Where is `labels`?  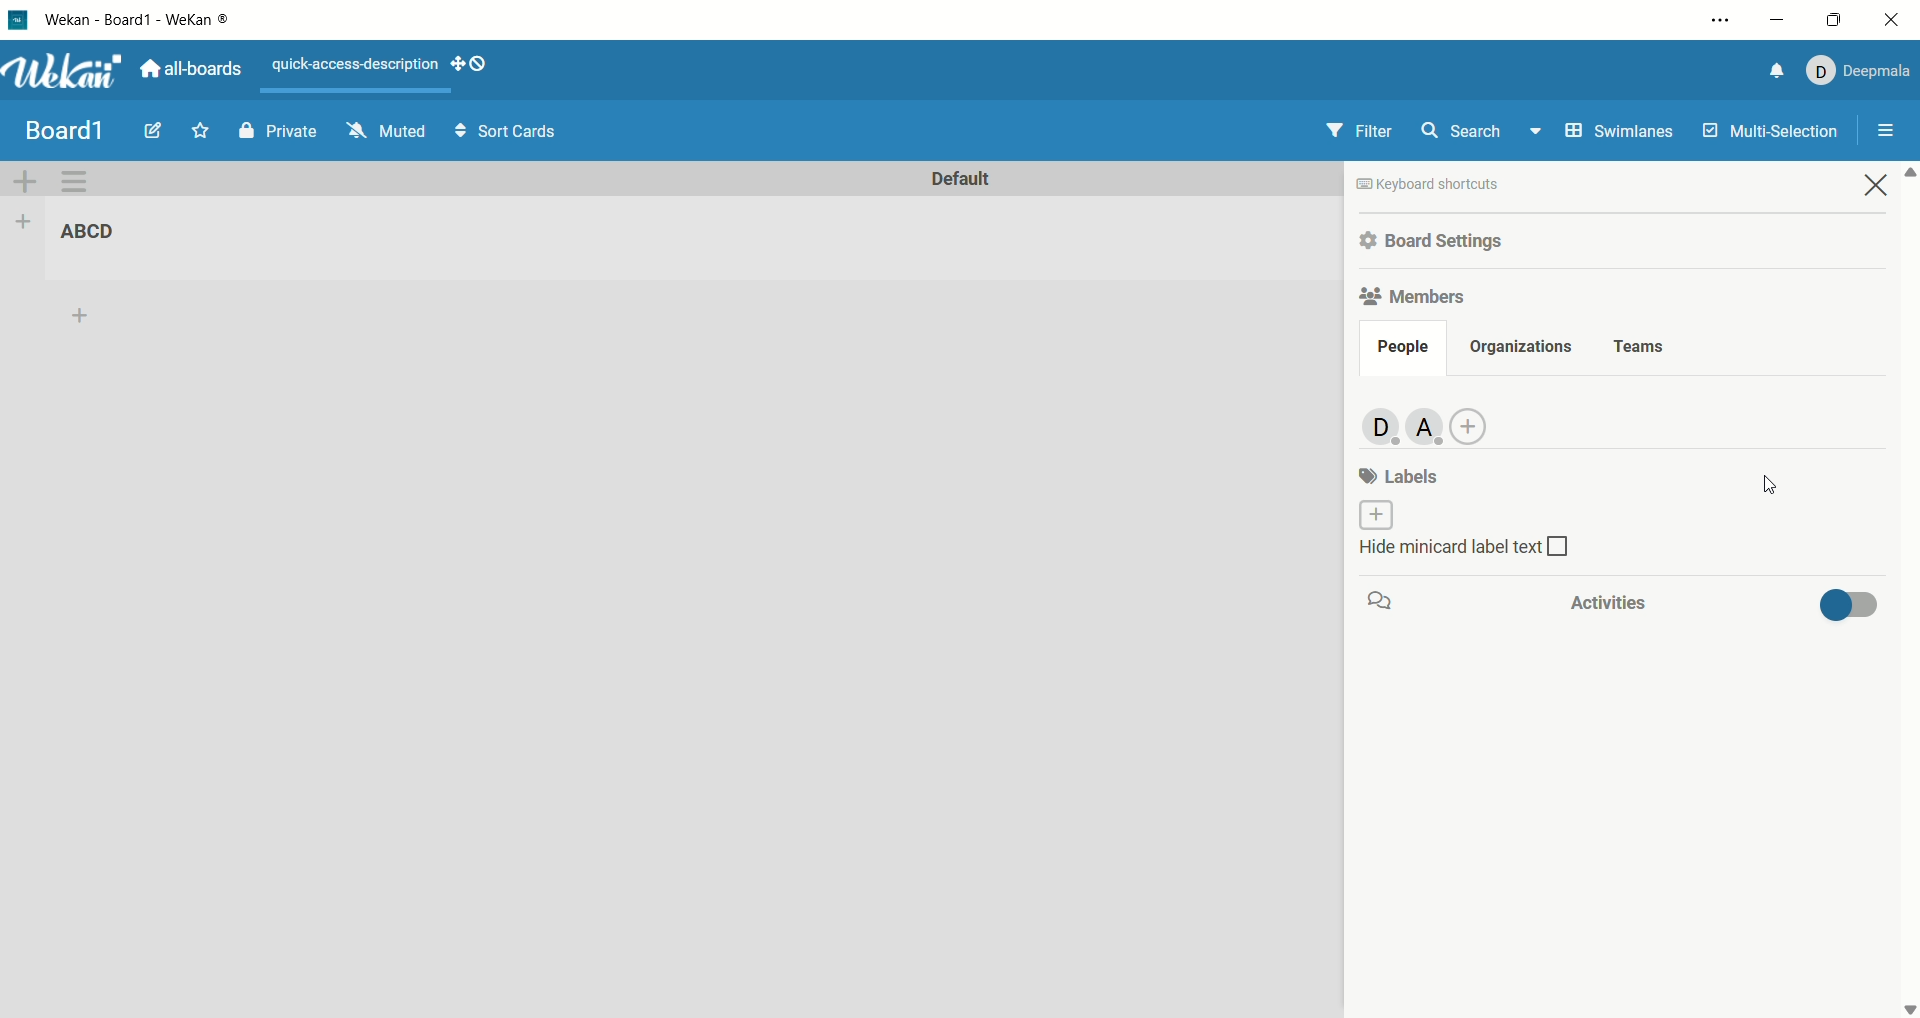
labels is located at coordinates (1413, 477).